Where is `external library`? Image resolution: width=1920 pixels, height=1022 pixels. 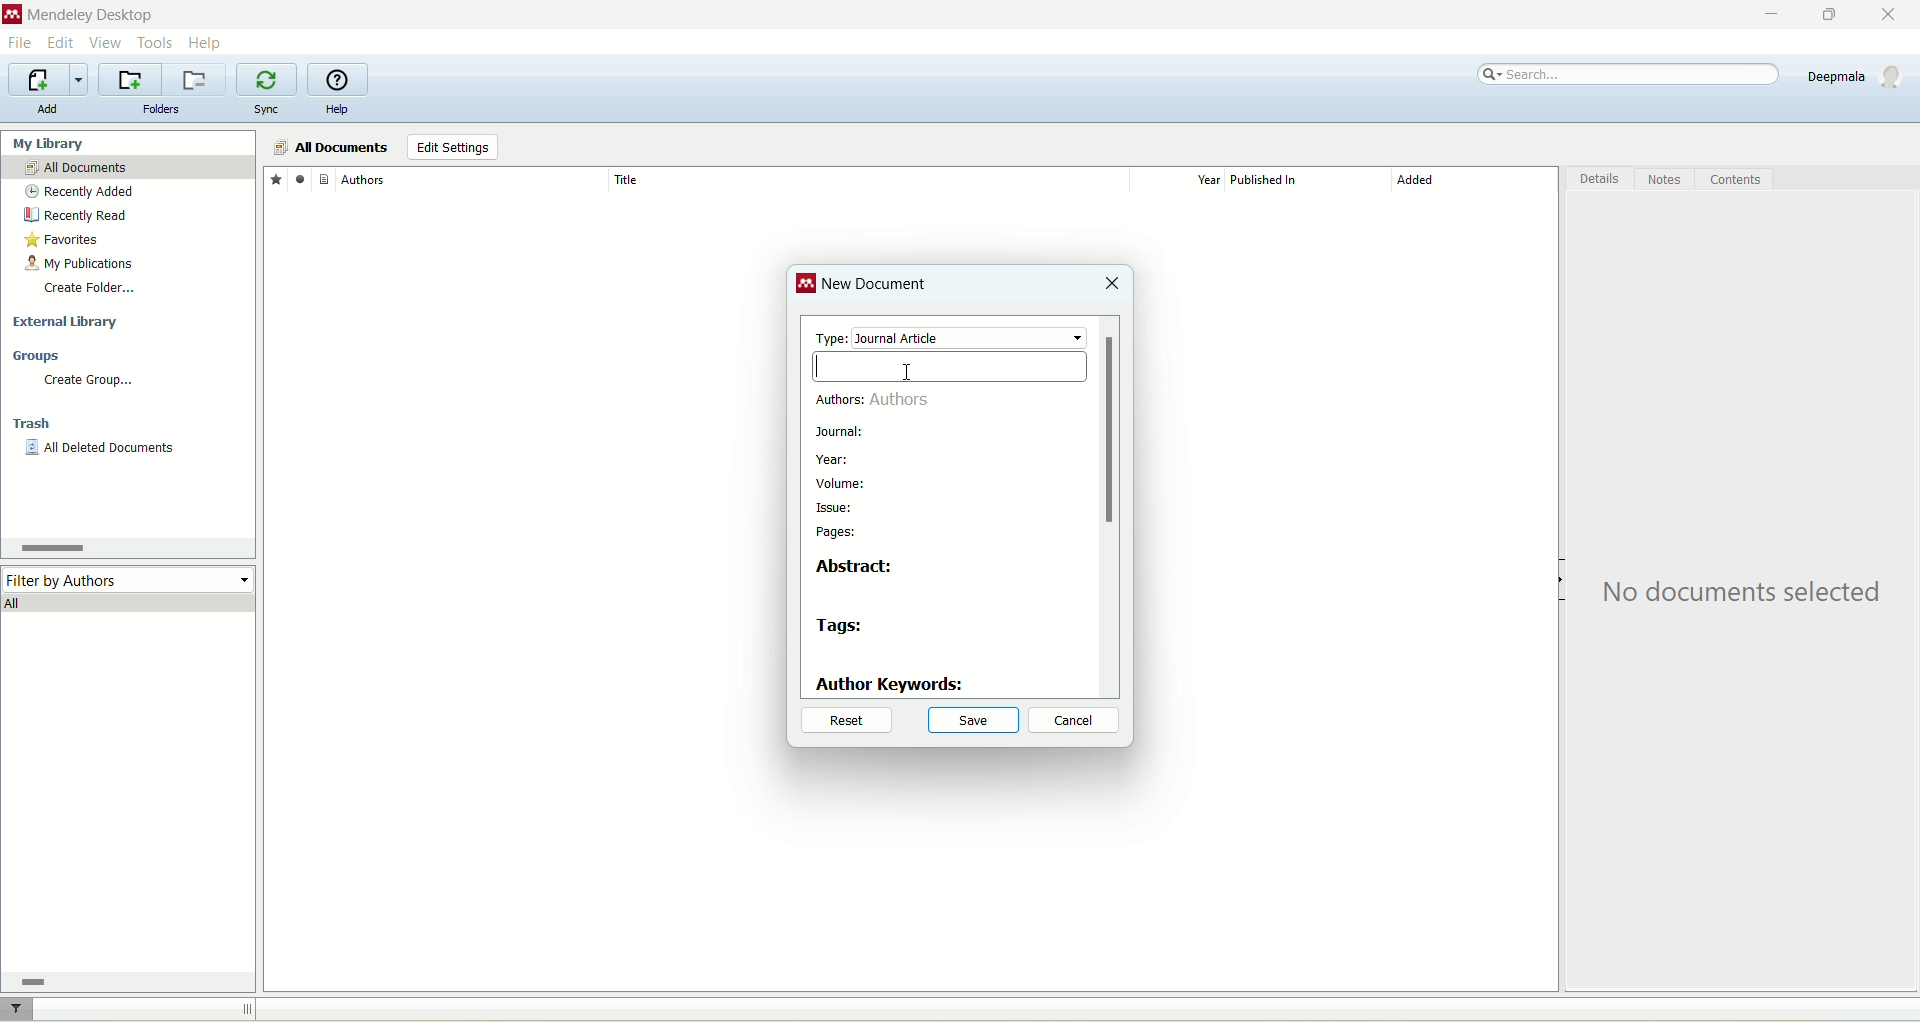
external library is located at coordinates (69, 323).